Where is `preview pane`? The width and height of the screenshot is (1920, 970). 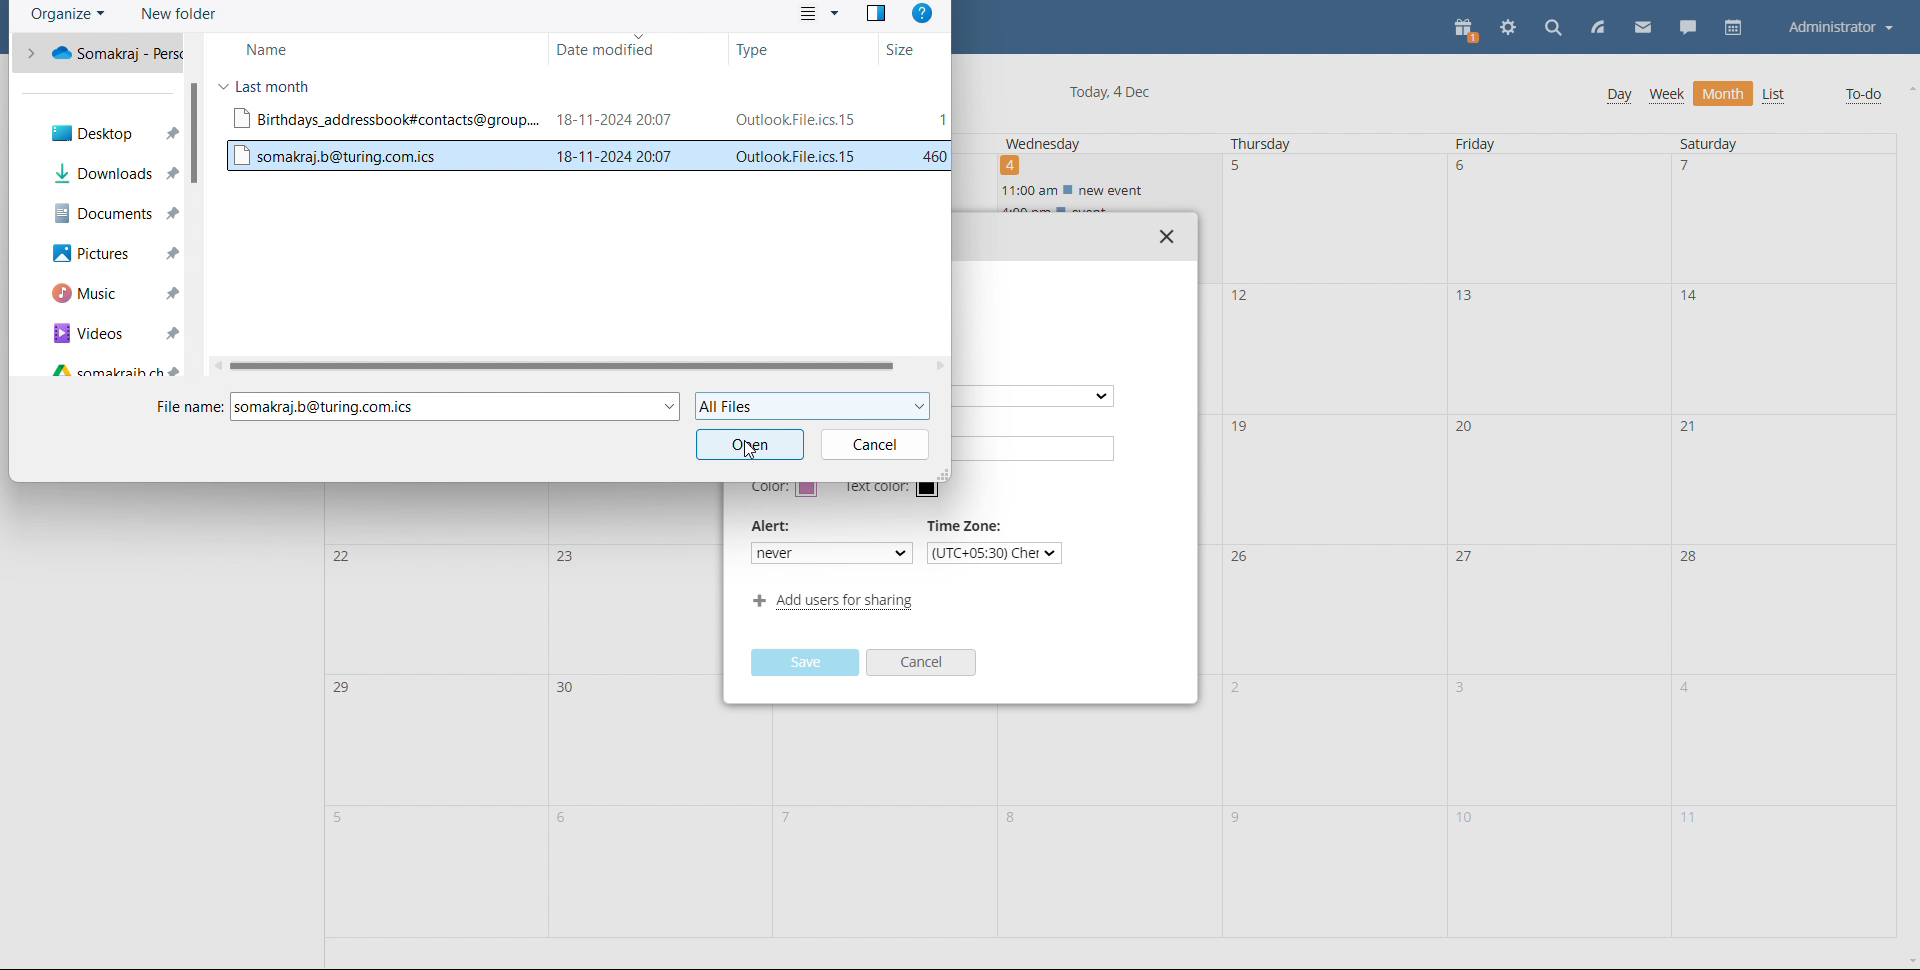
preview pane is located at coordinates (875, 13).